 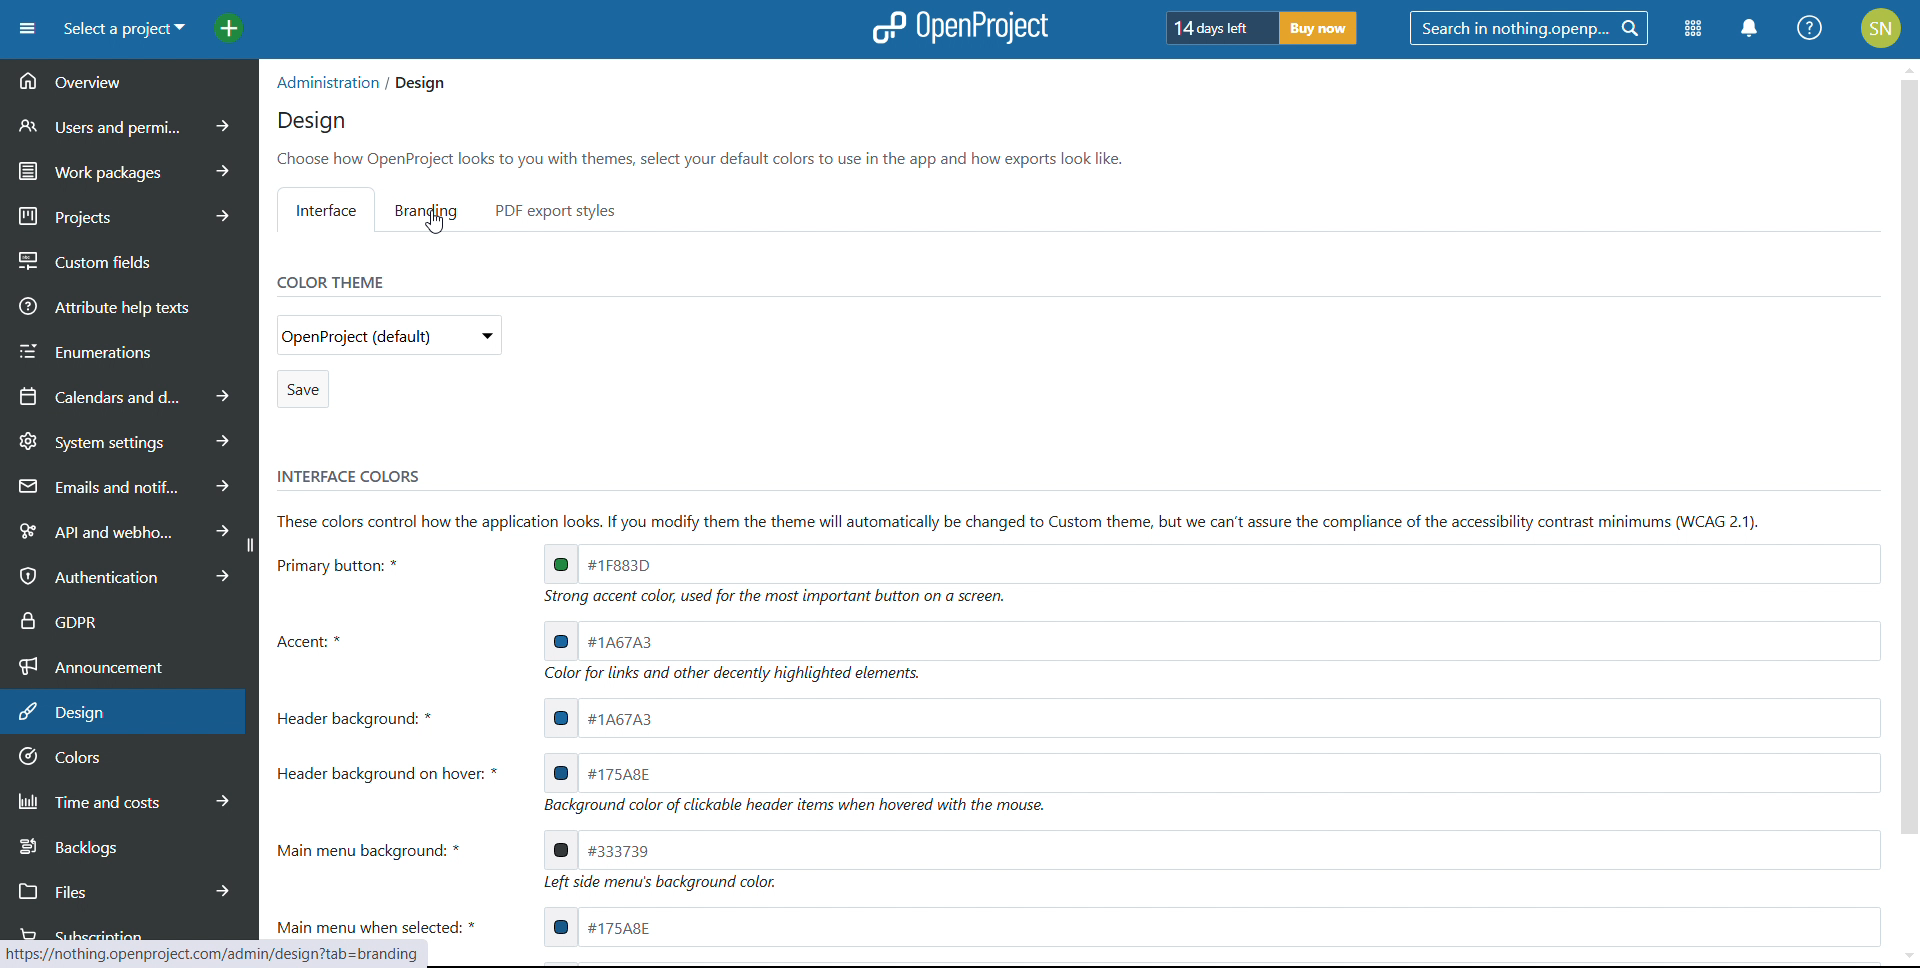 I want to click on collapse, so click(x=249, y=545).